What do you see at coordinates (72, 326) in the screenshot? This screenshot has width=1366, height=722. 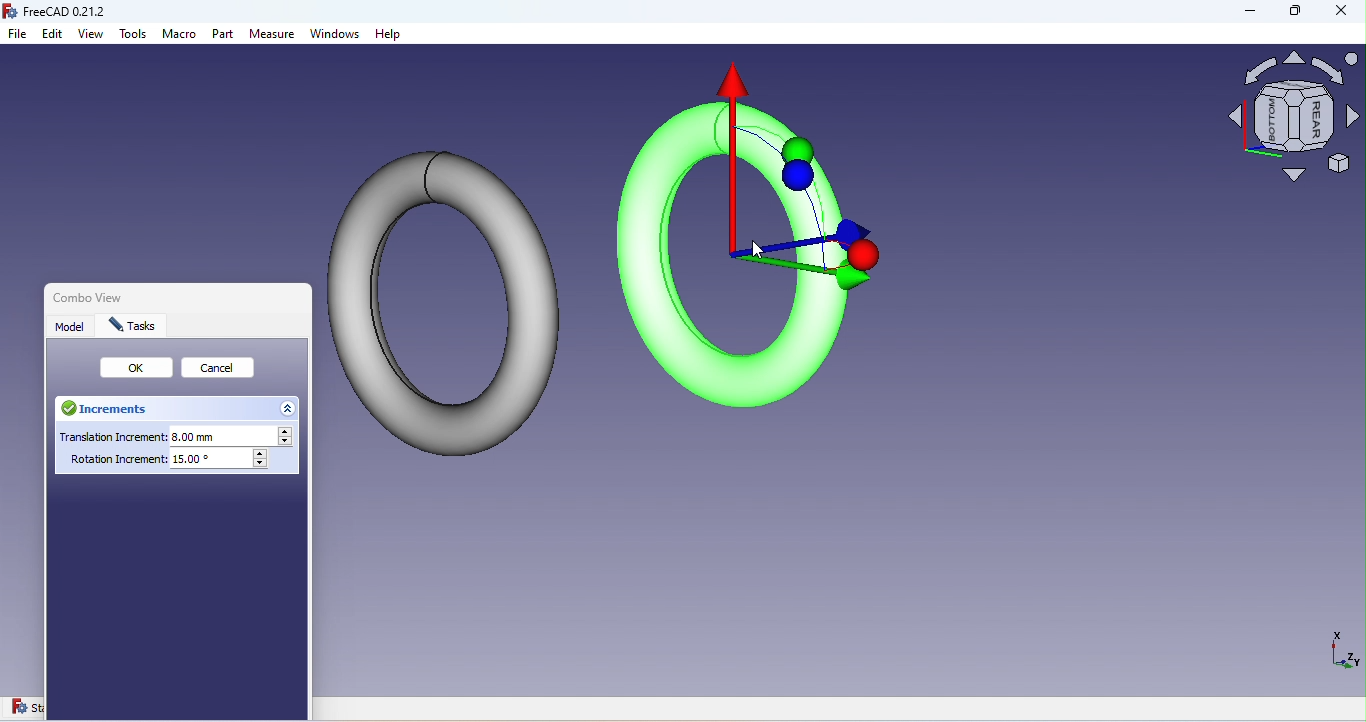 I see `Model` at bounding box center [72, 326].